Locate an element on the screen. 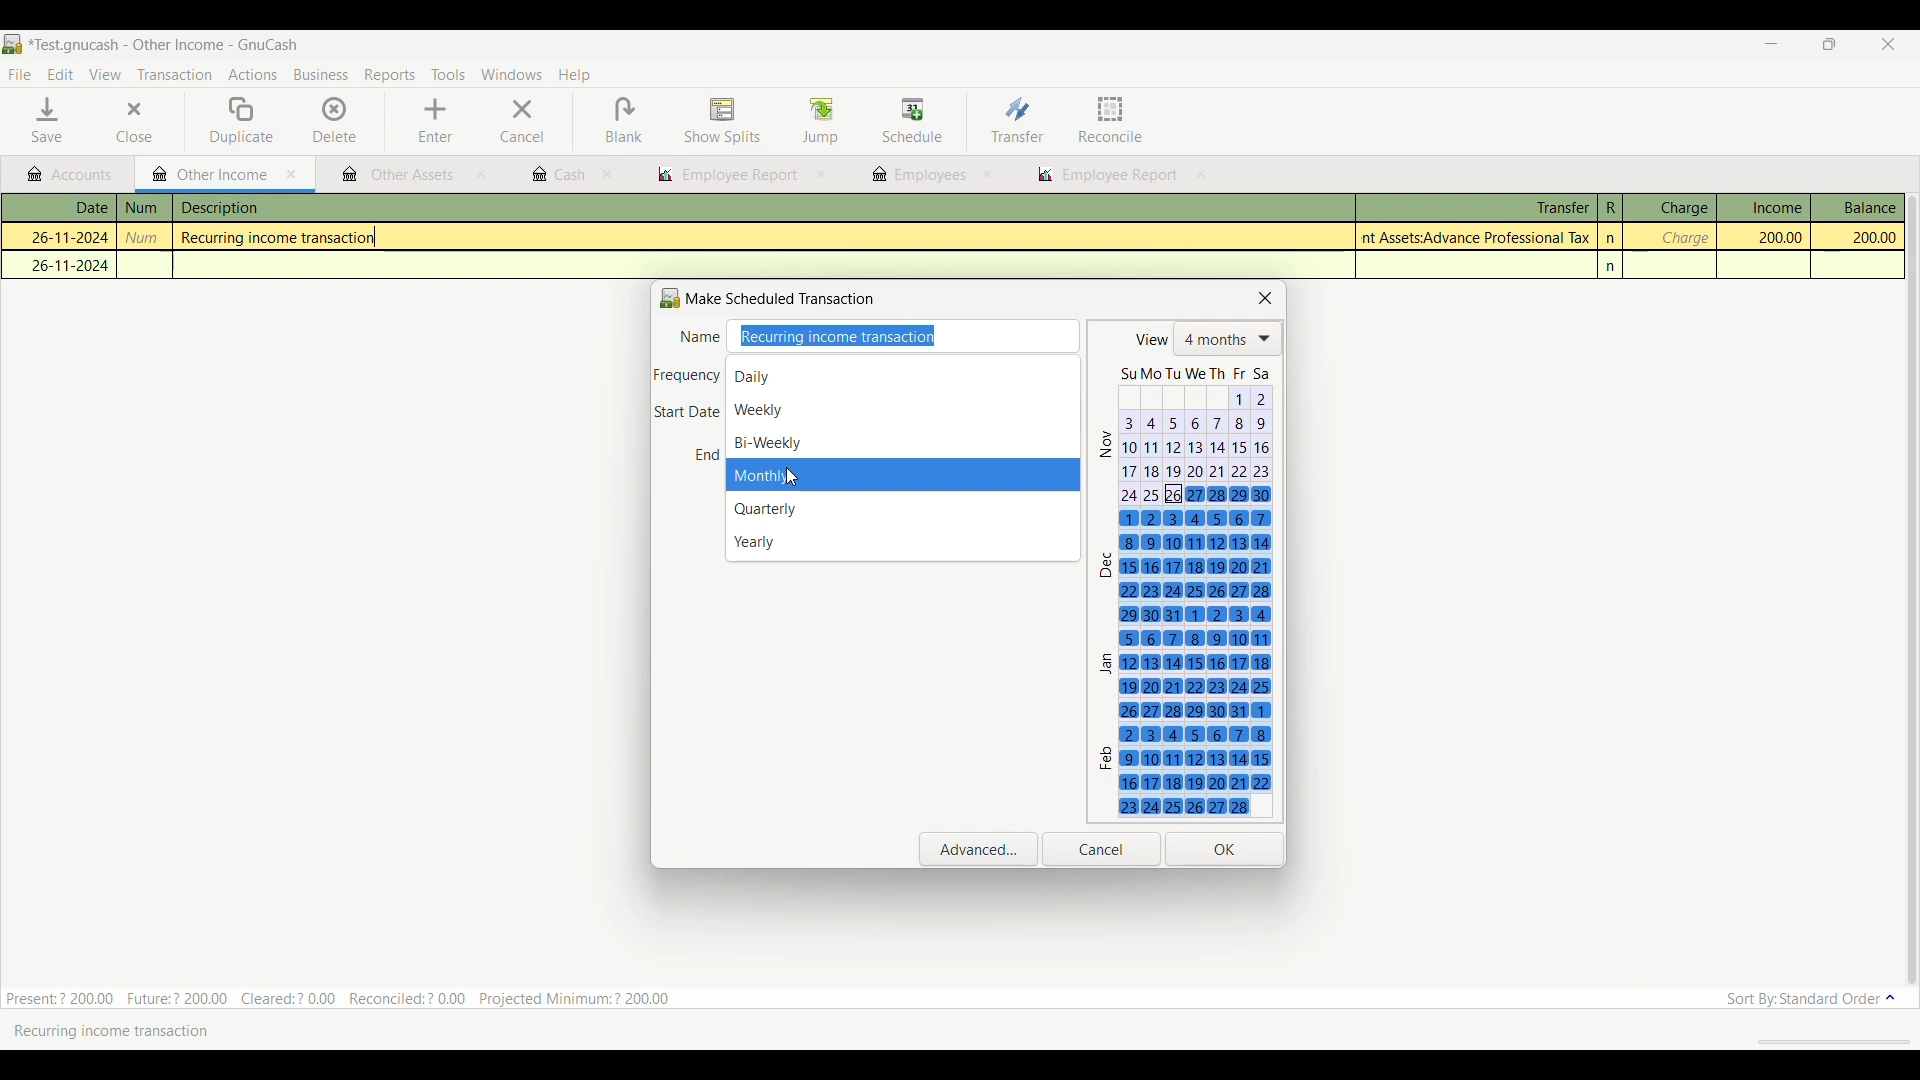  description is located at coordinates (323, 209).